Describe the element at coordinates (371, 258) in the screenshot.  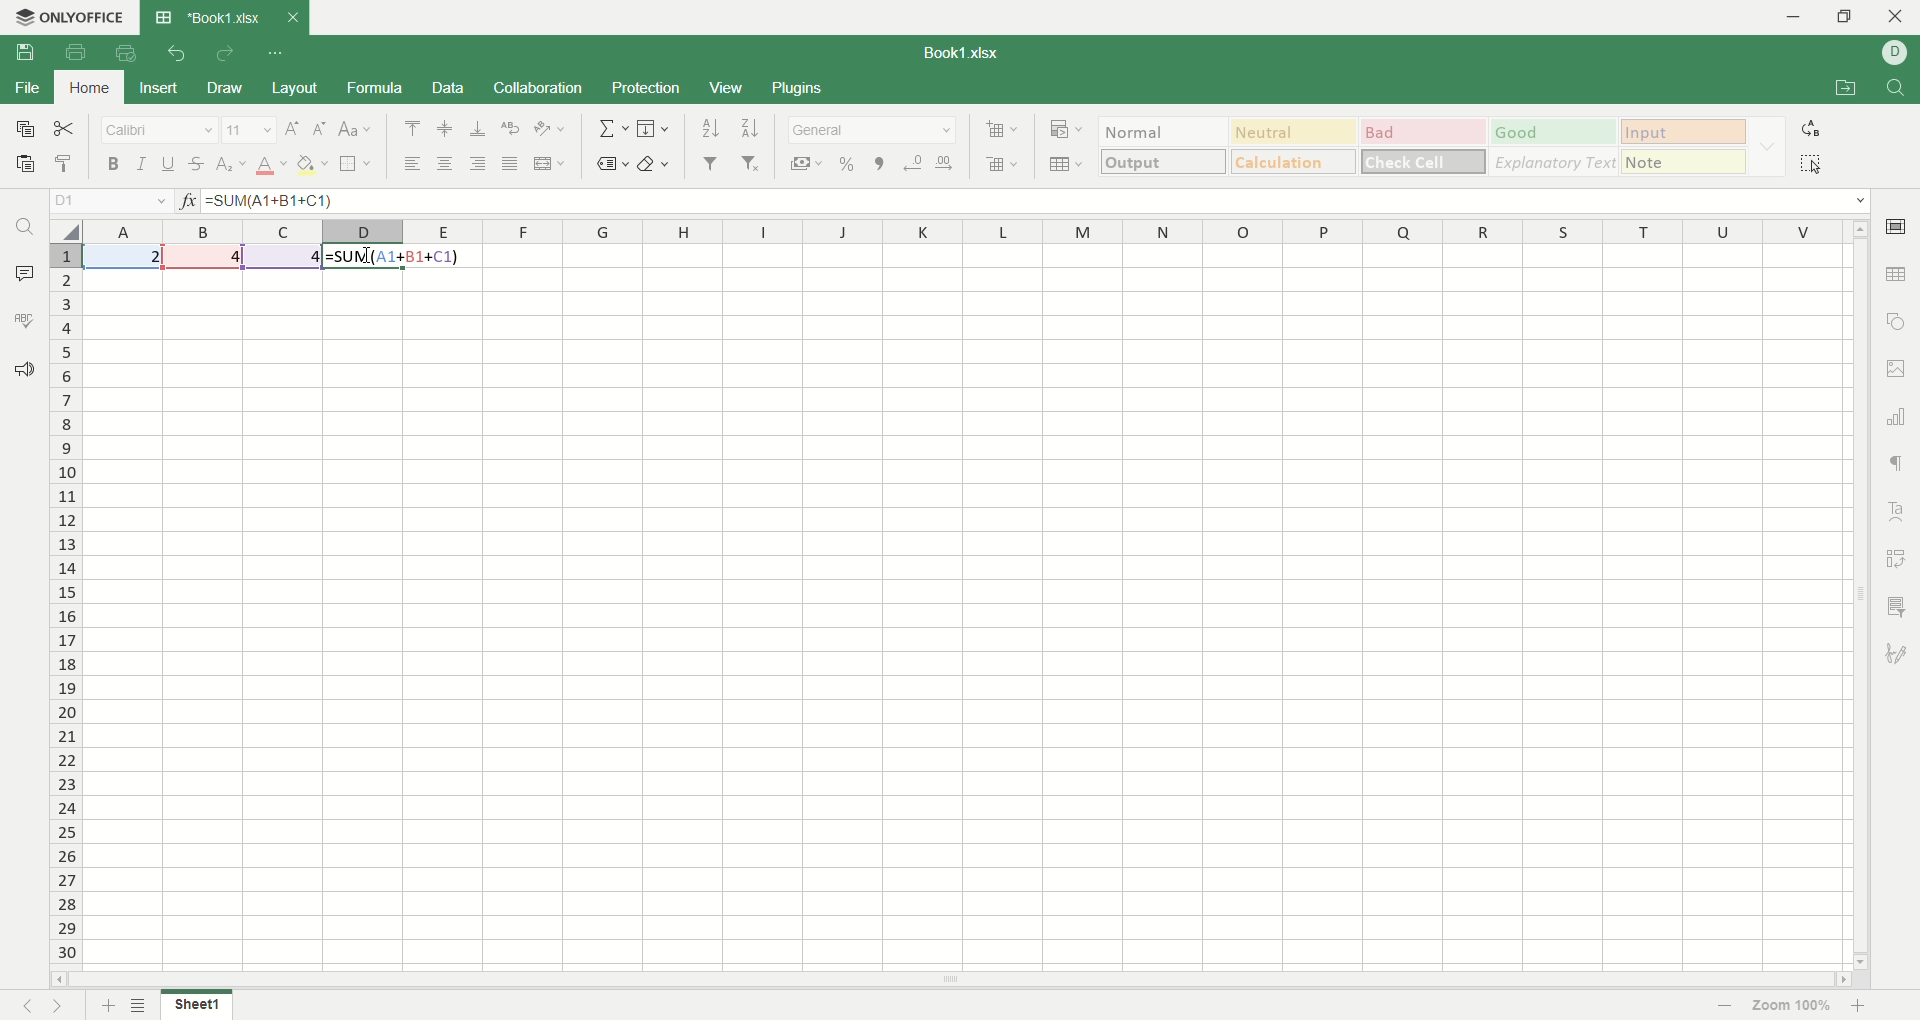
I see `cursor` at that location.